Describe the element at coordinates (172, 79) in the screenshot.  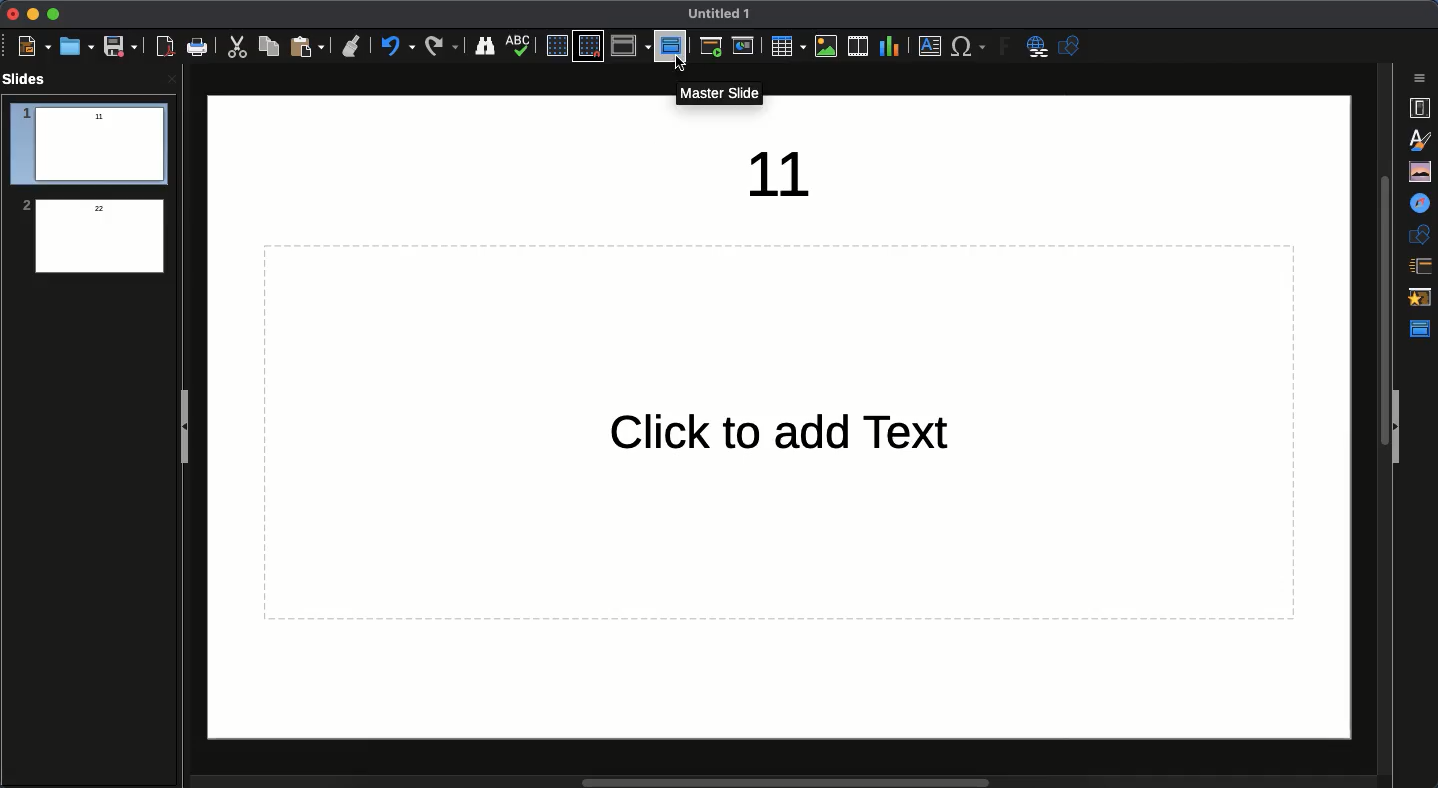
I see `close` at that location.